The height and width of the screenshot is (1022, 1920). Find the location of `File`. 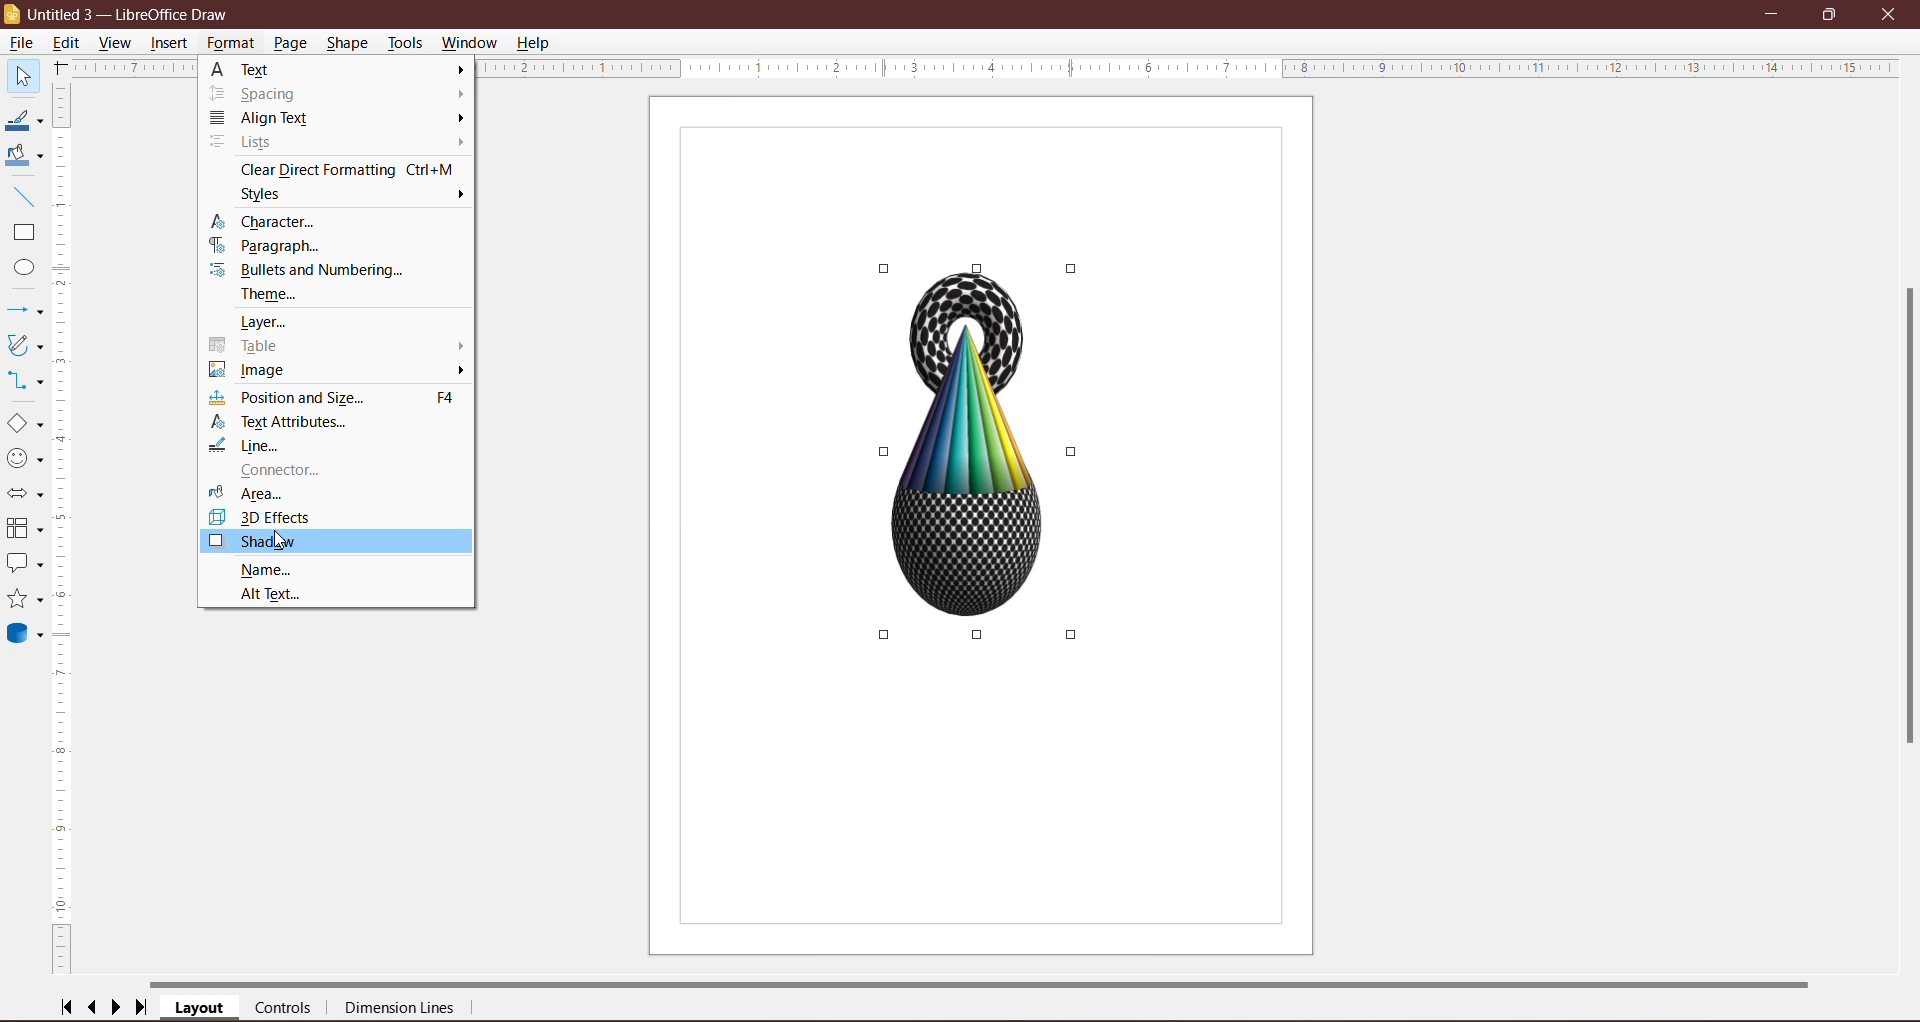

File is located at coordinates (23, 43).